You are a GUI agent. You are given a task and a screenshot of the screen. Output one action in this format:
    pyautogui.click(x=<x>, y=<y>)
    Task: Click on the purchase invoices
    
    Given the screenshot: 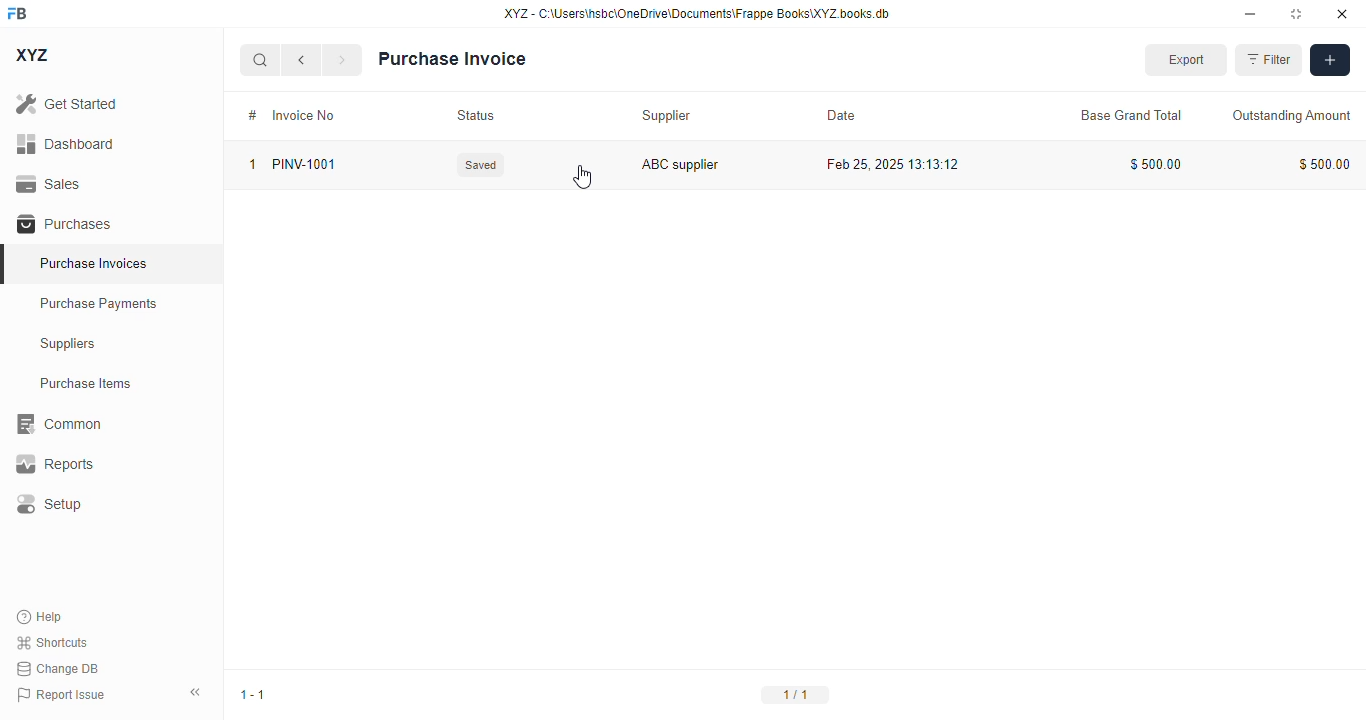 What is the action you would take?
    pyautogui.click(x=96, y=263)
    